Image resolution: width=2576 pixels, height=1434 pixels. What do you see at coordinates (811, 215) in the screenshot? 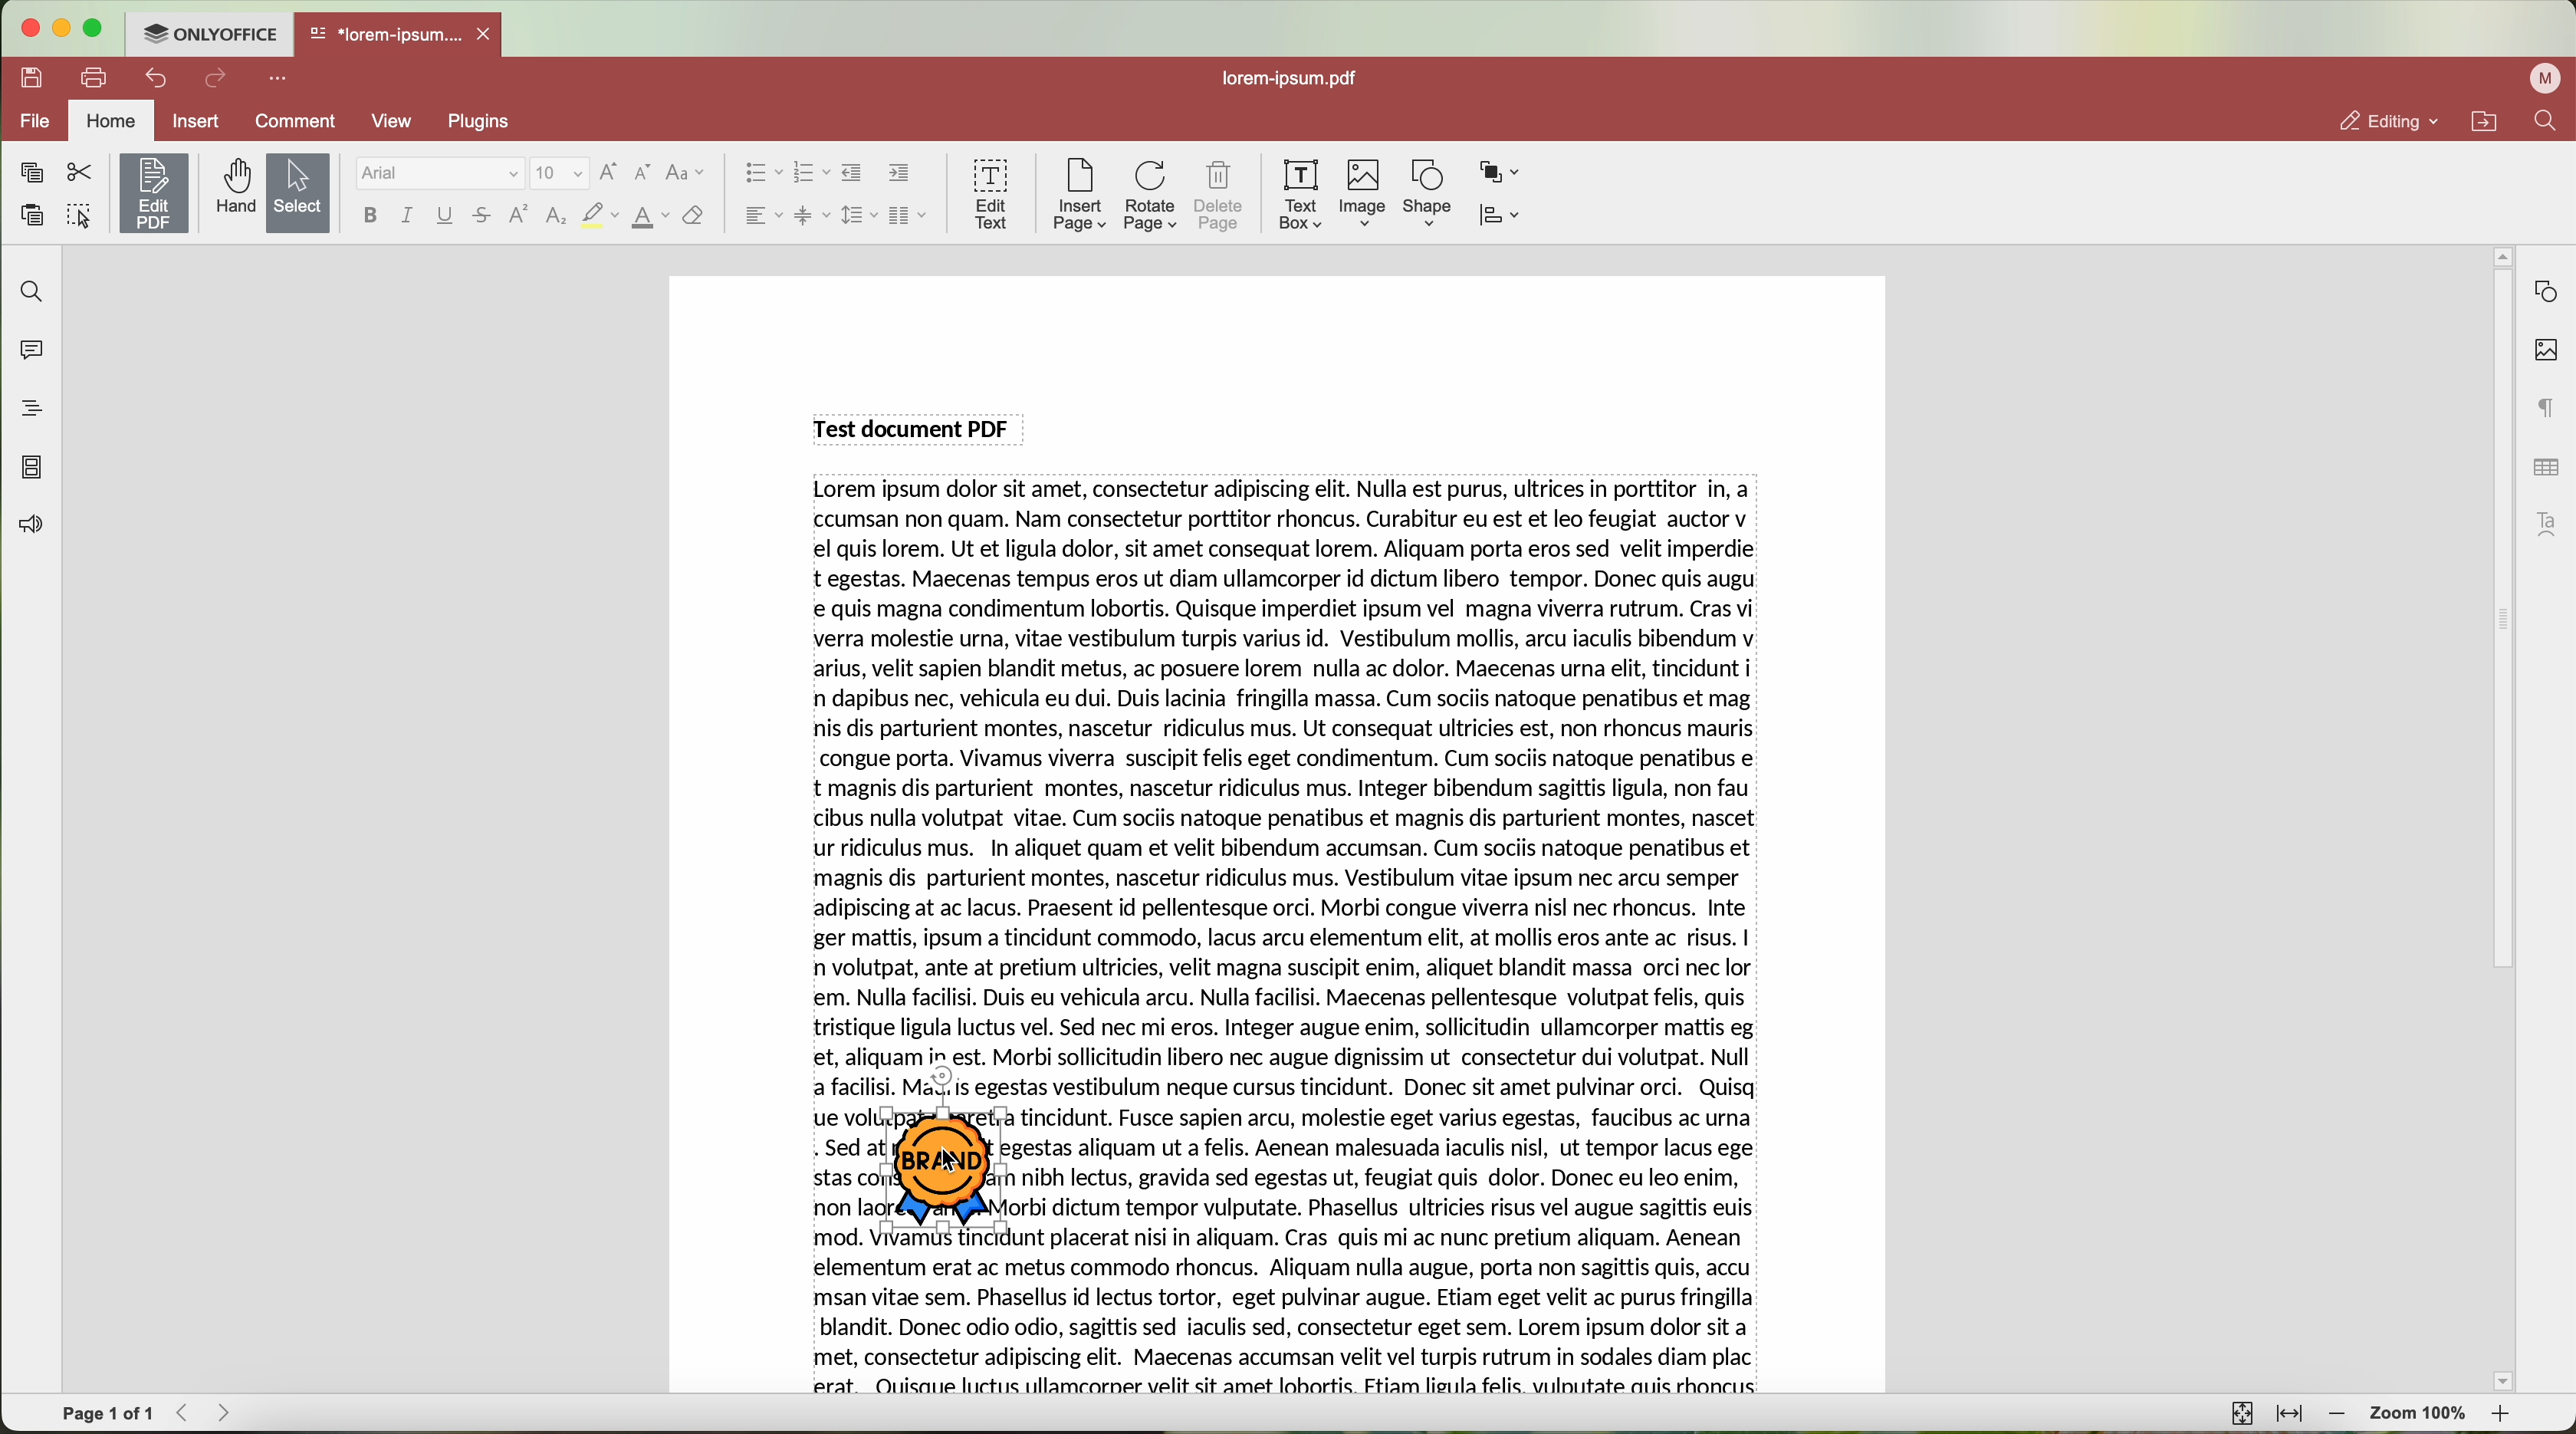
I see `vertical align` at bounding box center [811, 215].